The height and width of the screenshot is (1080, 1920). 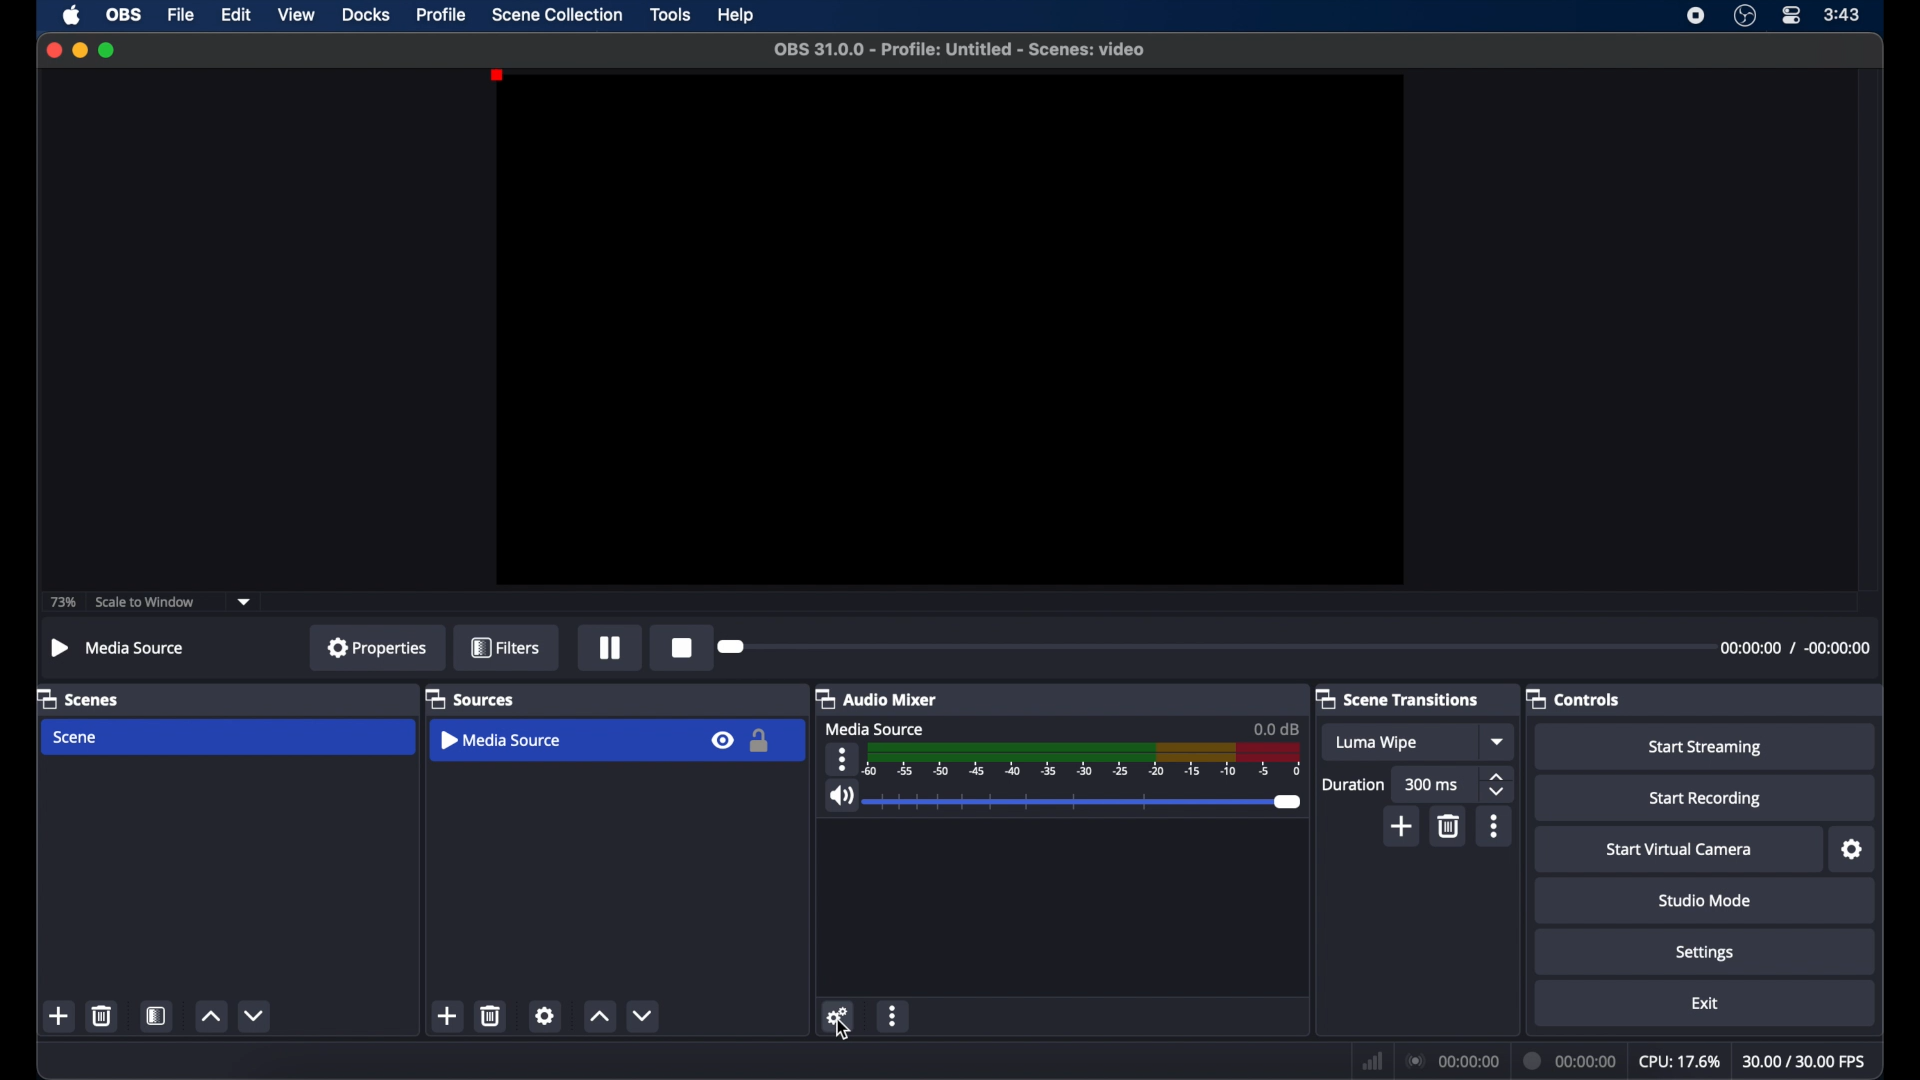 What do you see at coordinates (182, 15) in the screenshot?
I see `file` at bounding box center [182, 15].